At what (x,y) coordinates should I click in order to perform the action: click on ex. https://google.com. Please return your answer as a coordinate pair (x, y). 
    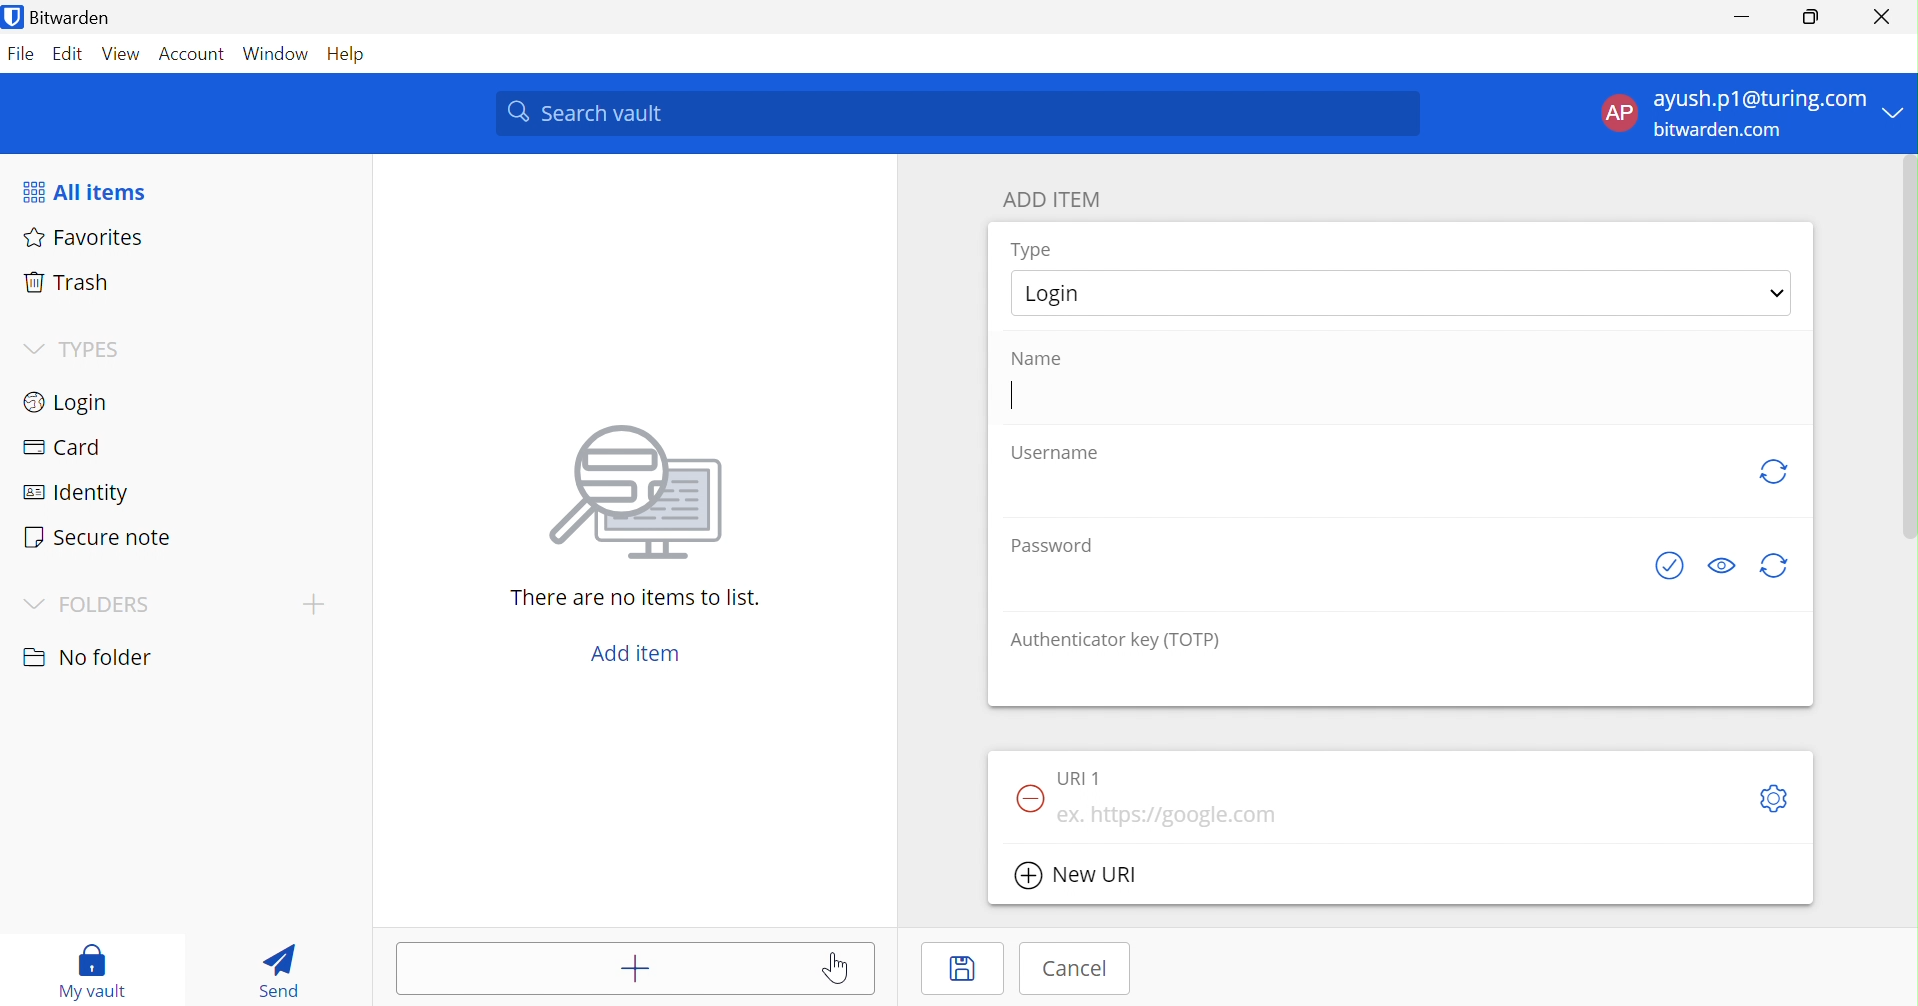
    Looking at the image, I should click on (1181, 816).